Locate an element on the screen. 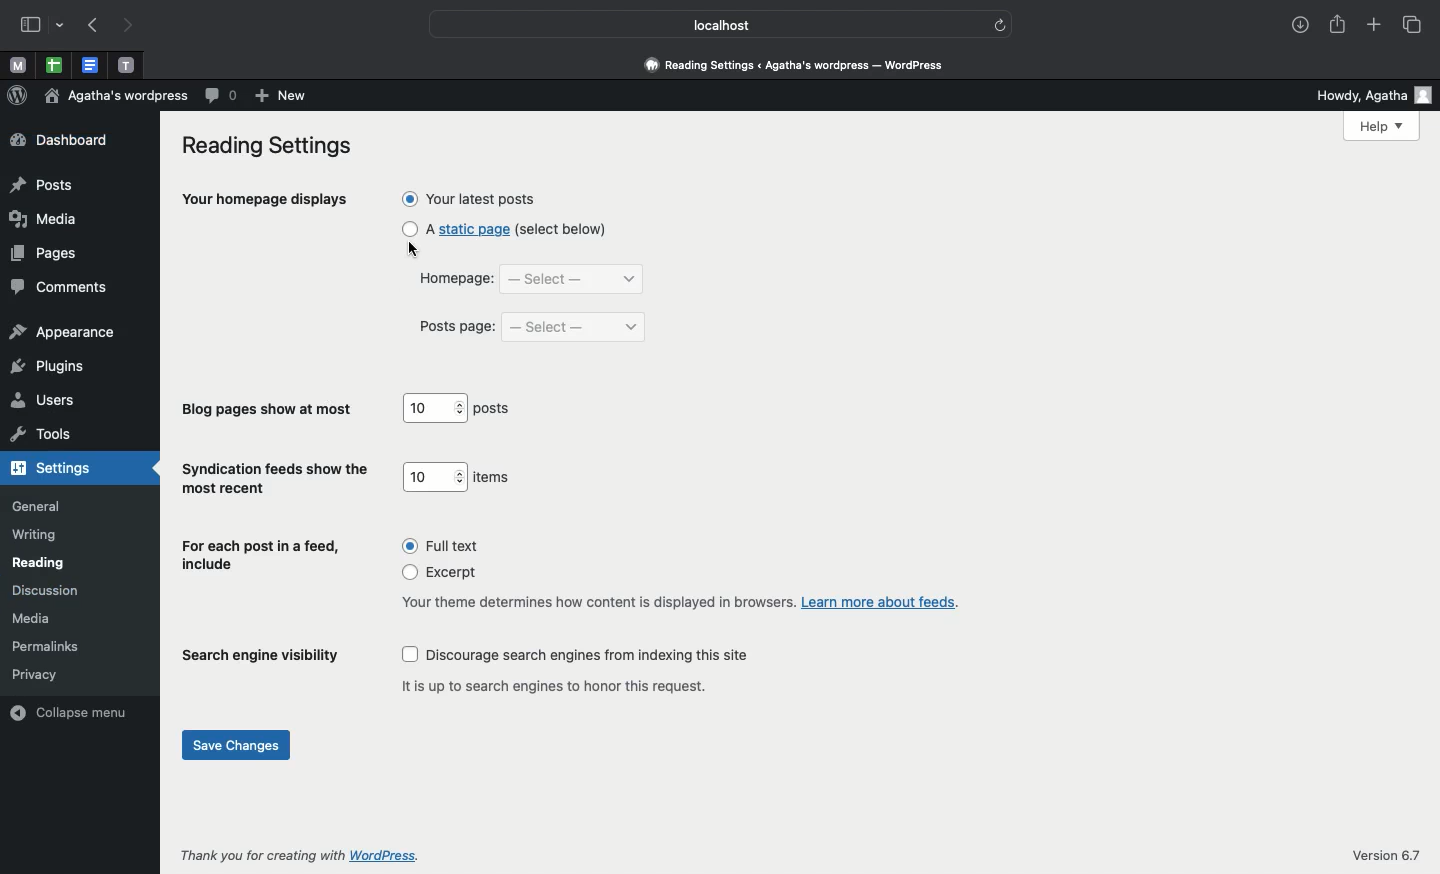 The width and height of the screenshot is (1440, 874). Sidebar is located at coordinates (31, 24).